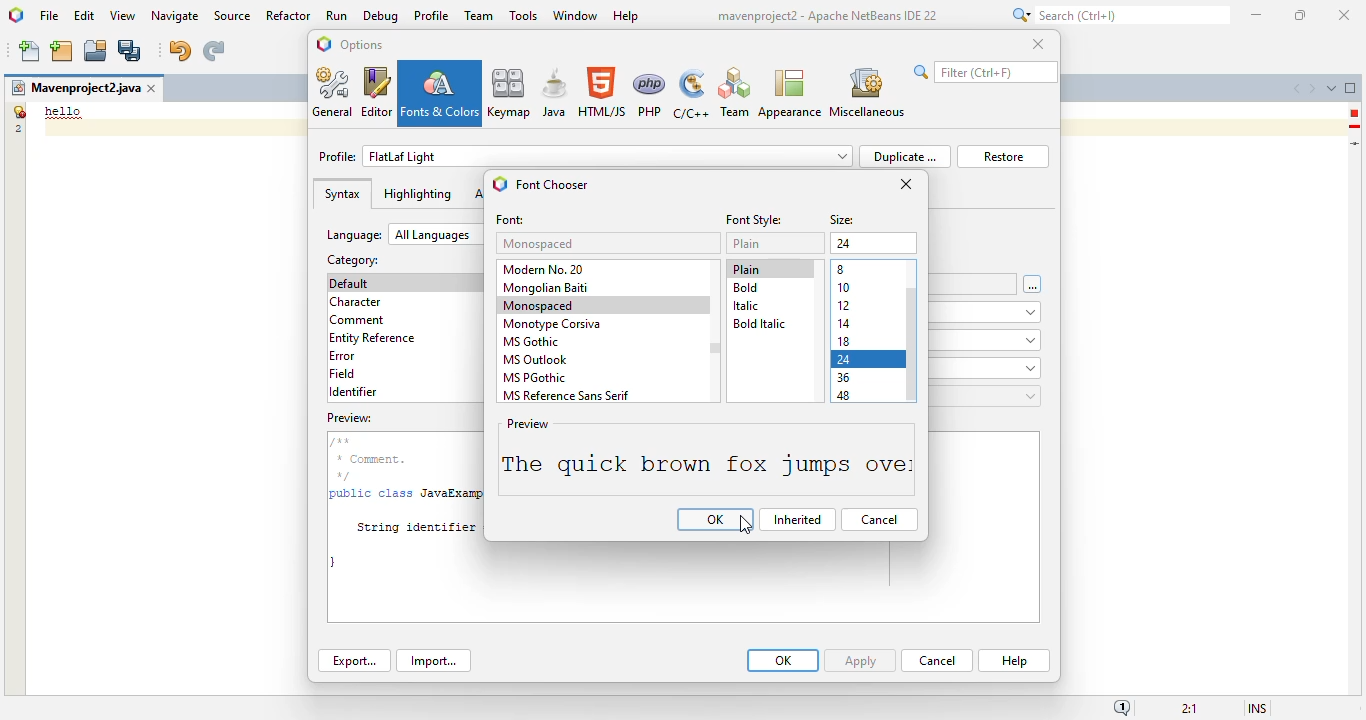  What do you see at coordinates (1118, 15) in the screenshot?
I see `search` at bounding box center [1118, 15].